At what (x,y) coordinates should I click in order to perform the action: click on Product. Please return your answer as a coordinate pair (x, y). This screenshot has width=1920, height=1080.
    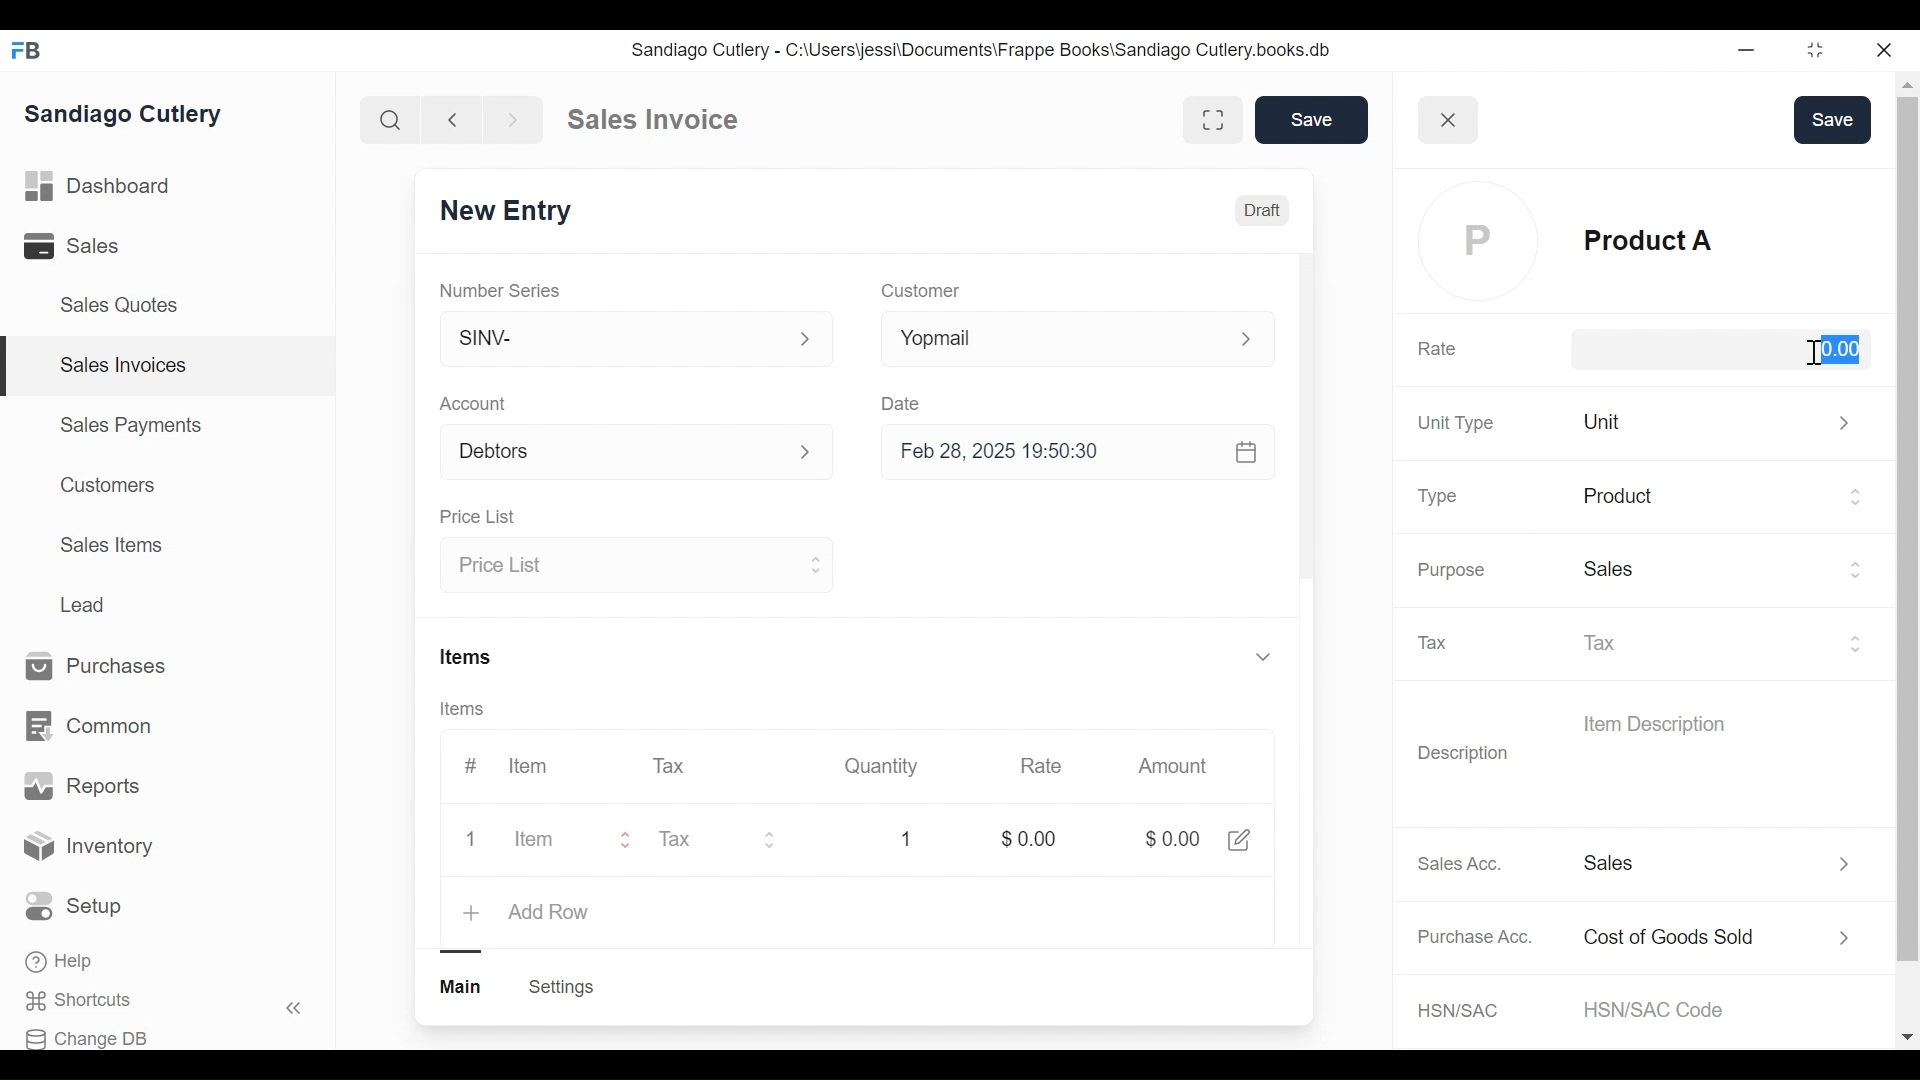
    Looking at the image, I should click on (1725, 499).